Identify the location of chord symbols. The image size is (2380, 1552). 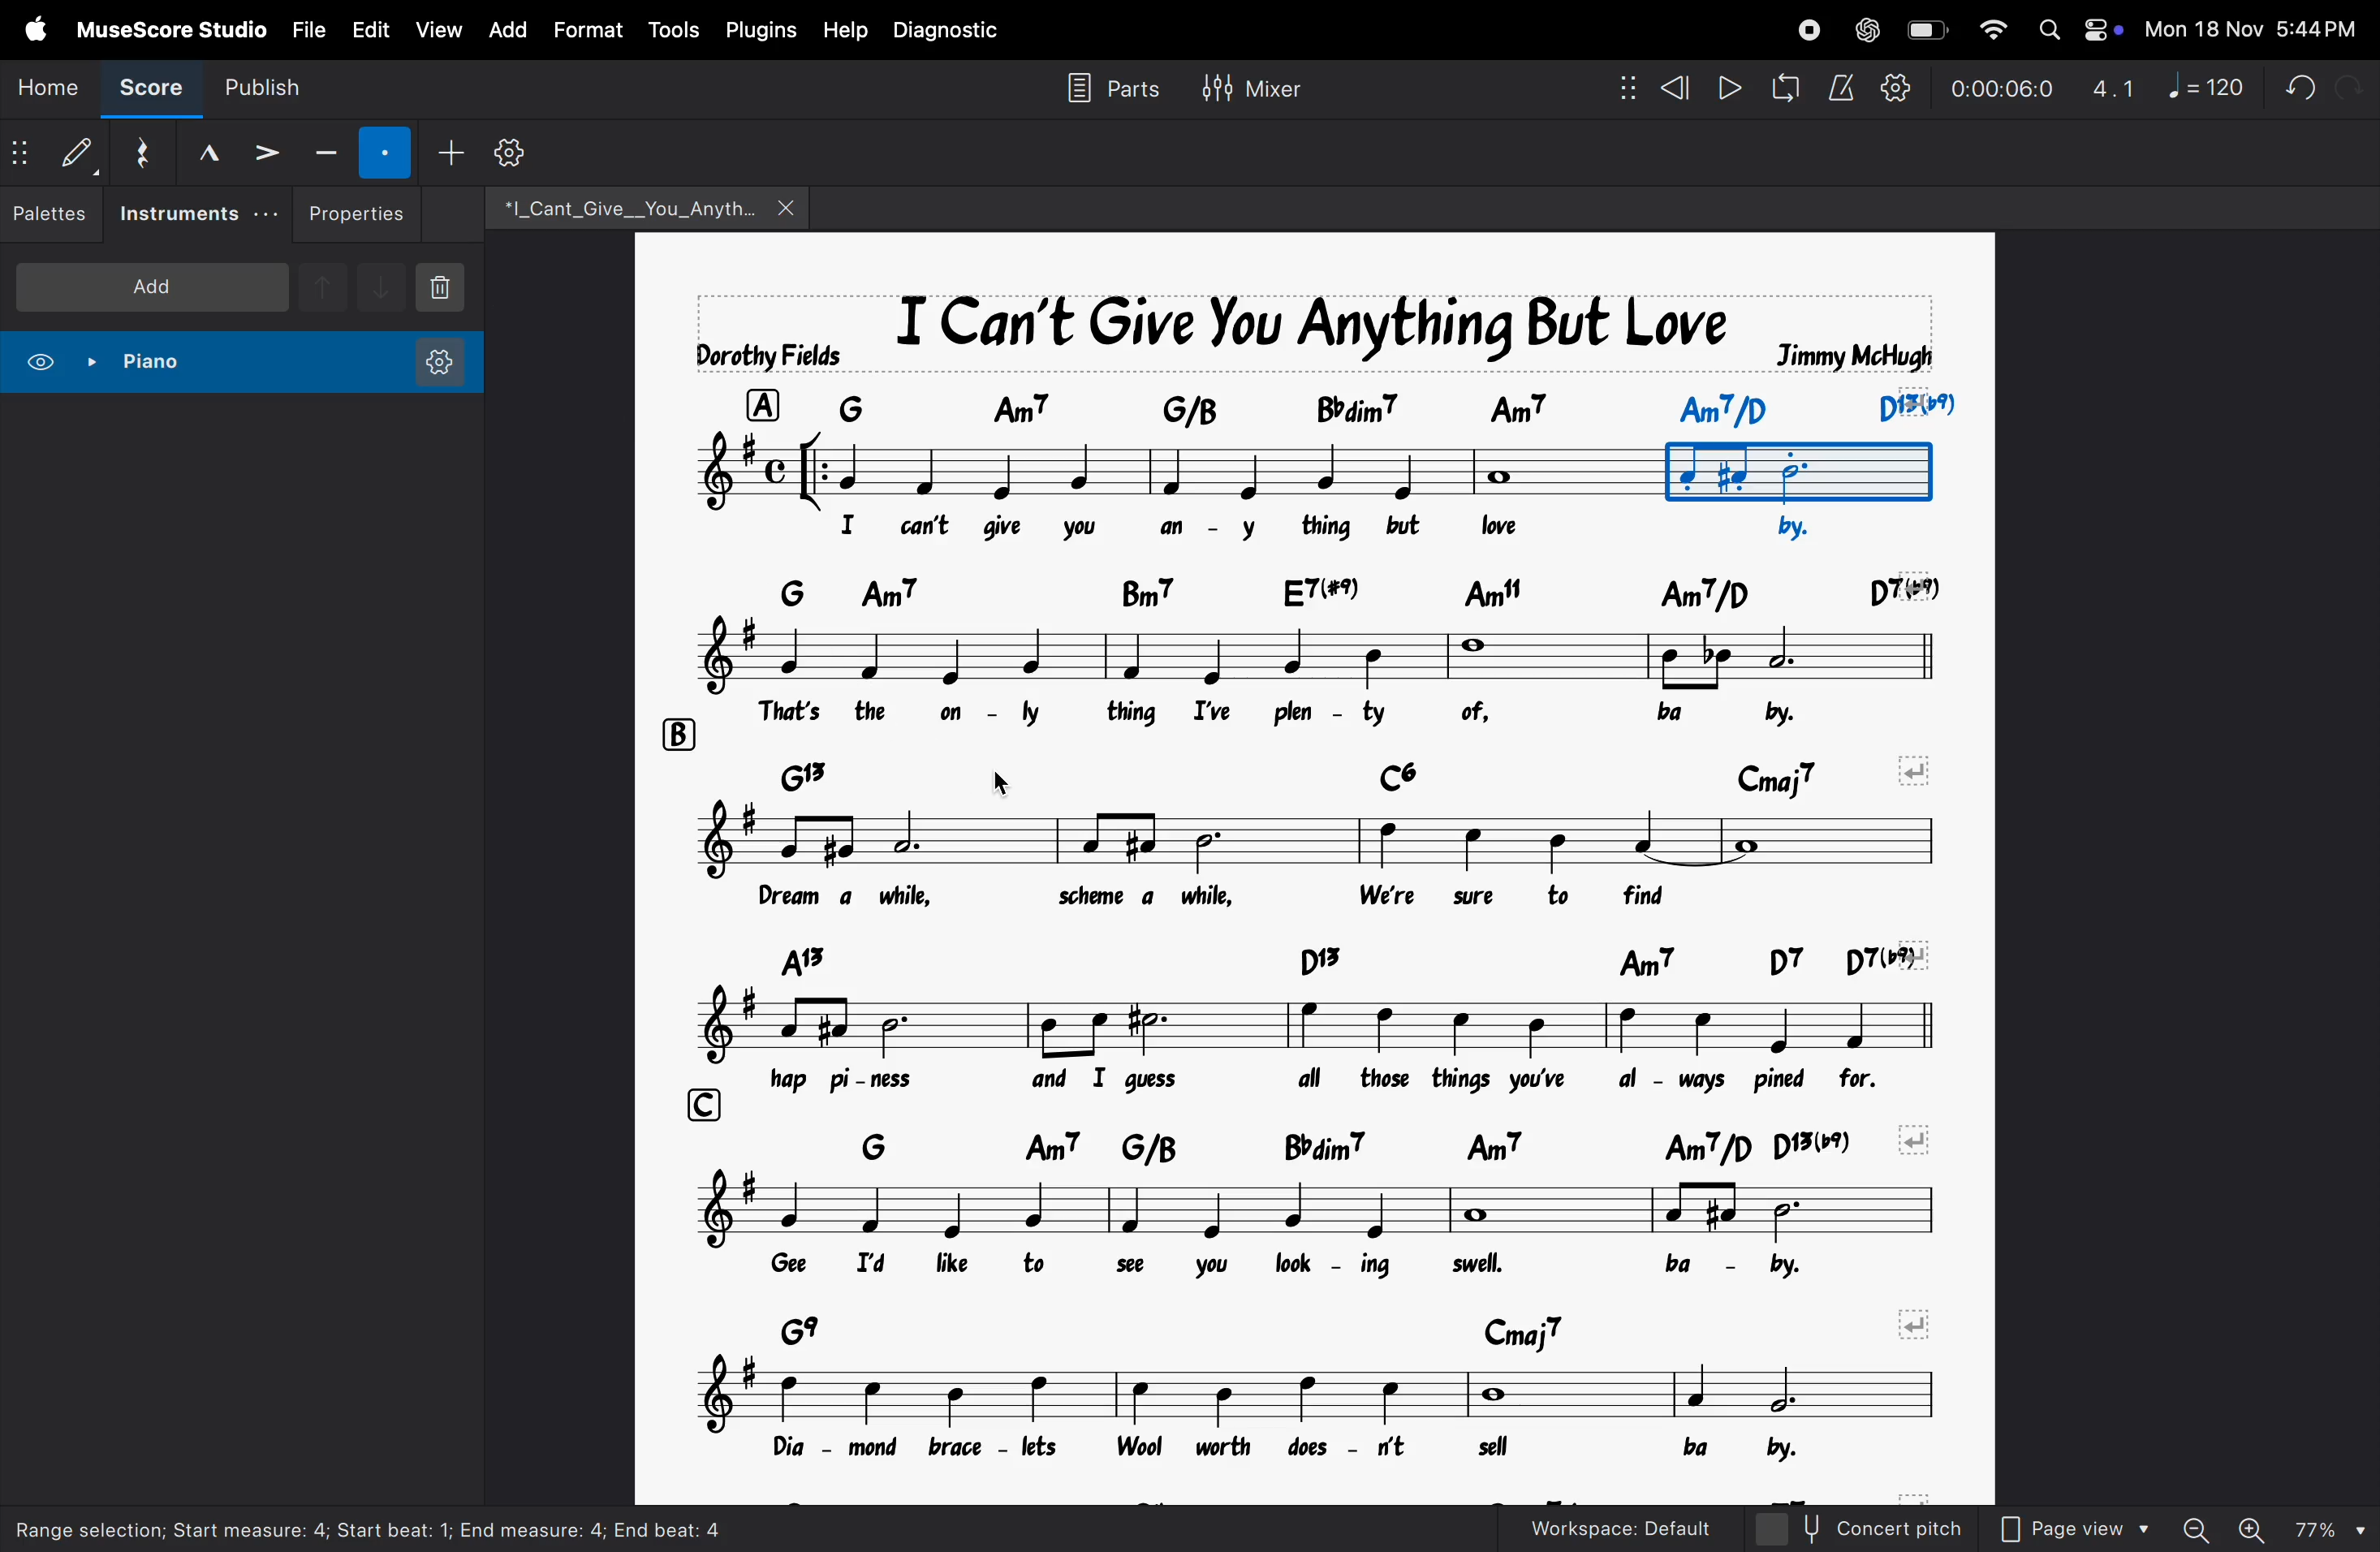
(1378, 1146).